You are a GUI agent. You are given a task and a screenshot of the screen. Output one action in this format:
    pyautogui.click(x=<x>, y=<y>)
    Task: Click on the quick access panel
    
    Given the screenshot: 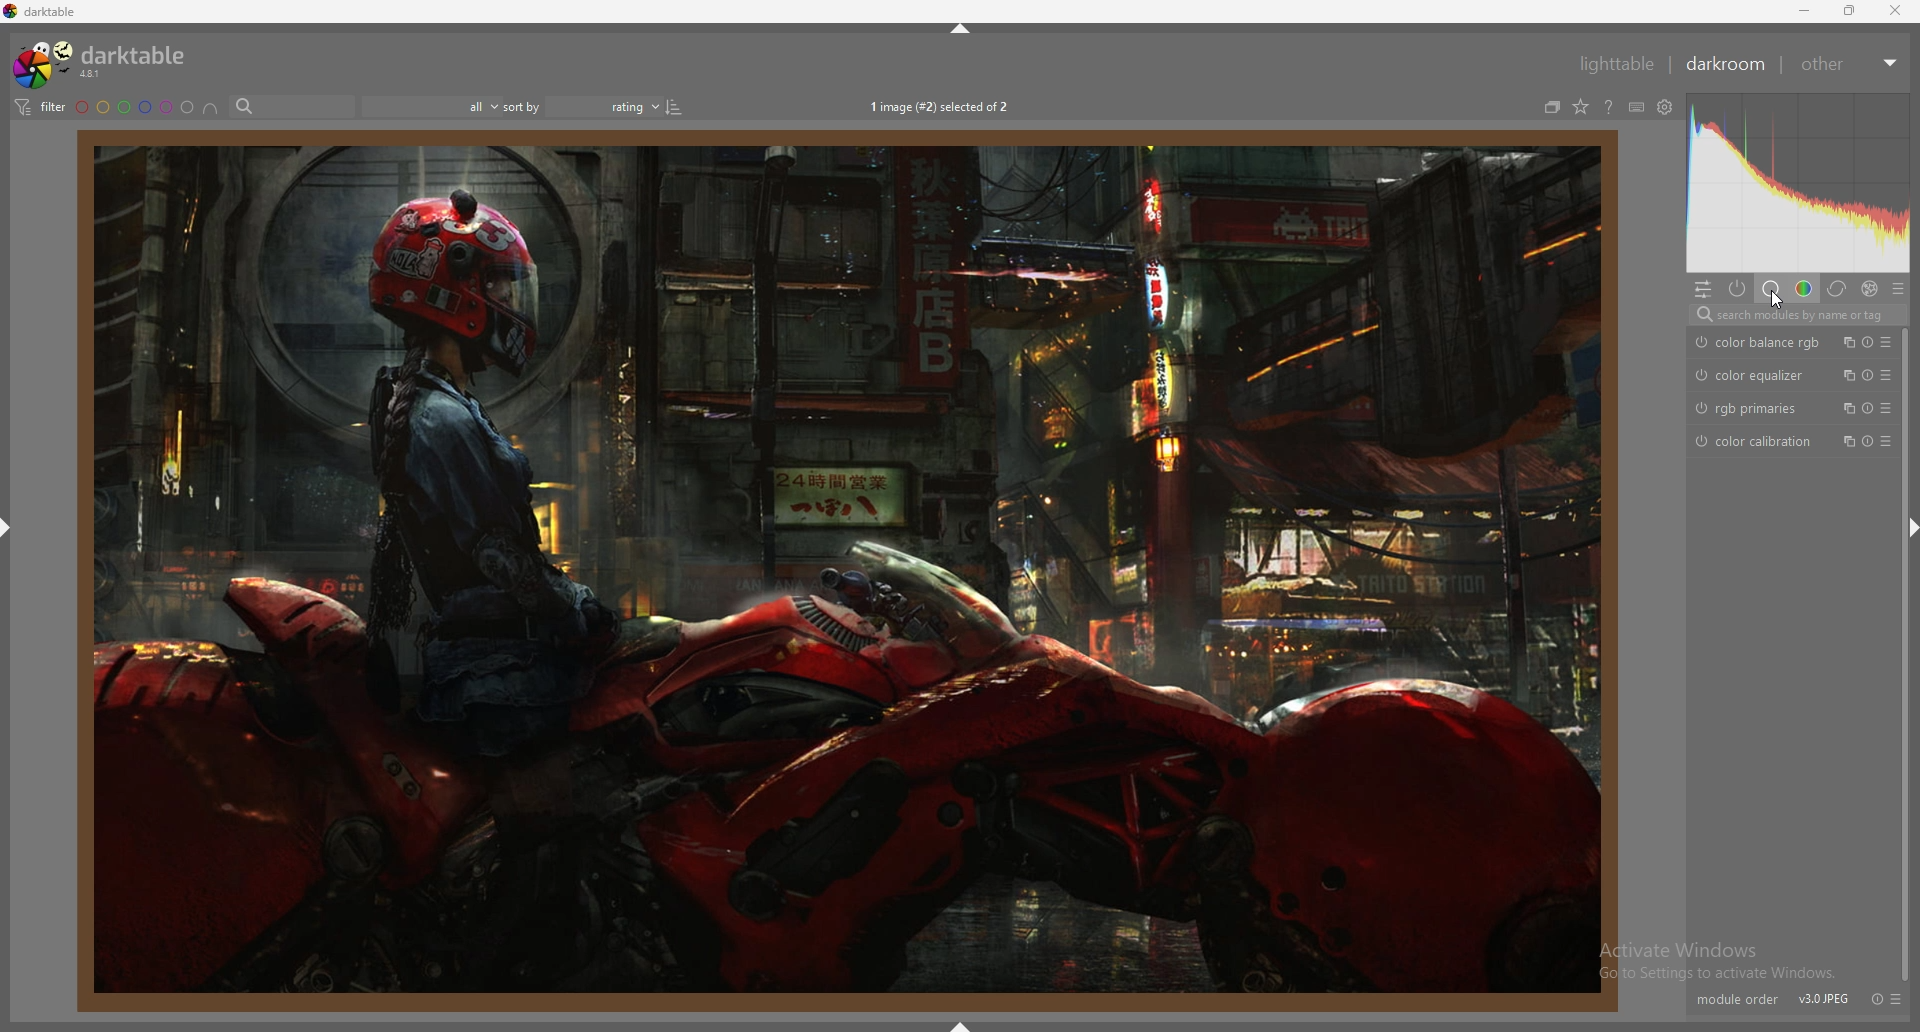 What is the action you would take?
    pyautogui.click(x=1703, y=289)
    